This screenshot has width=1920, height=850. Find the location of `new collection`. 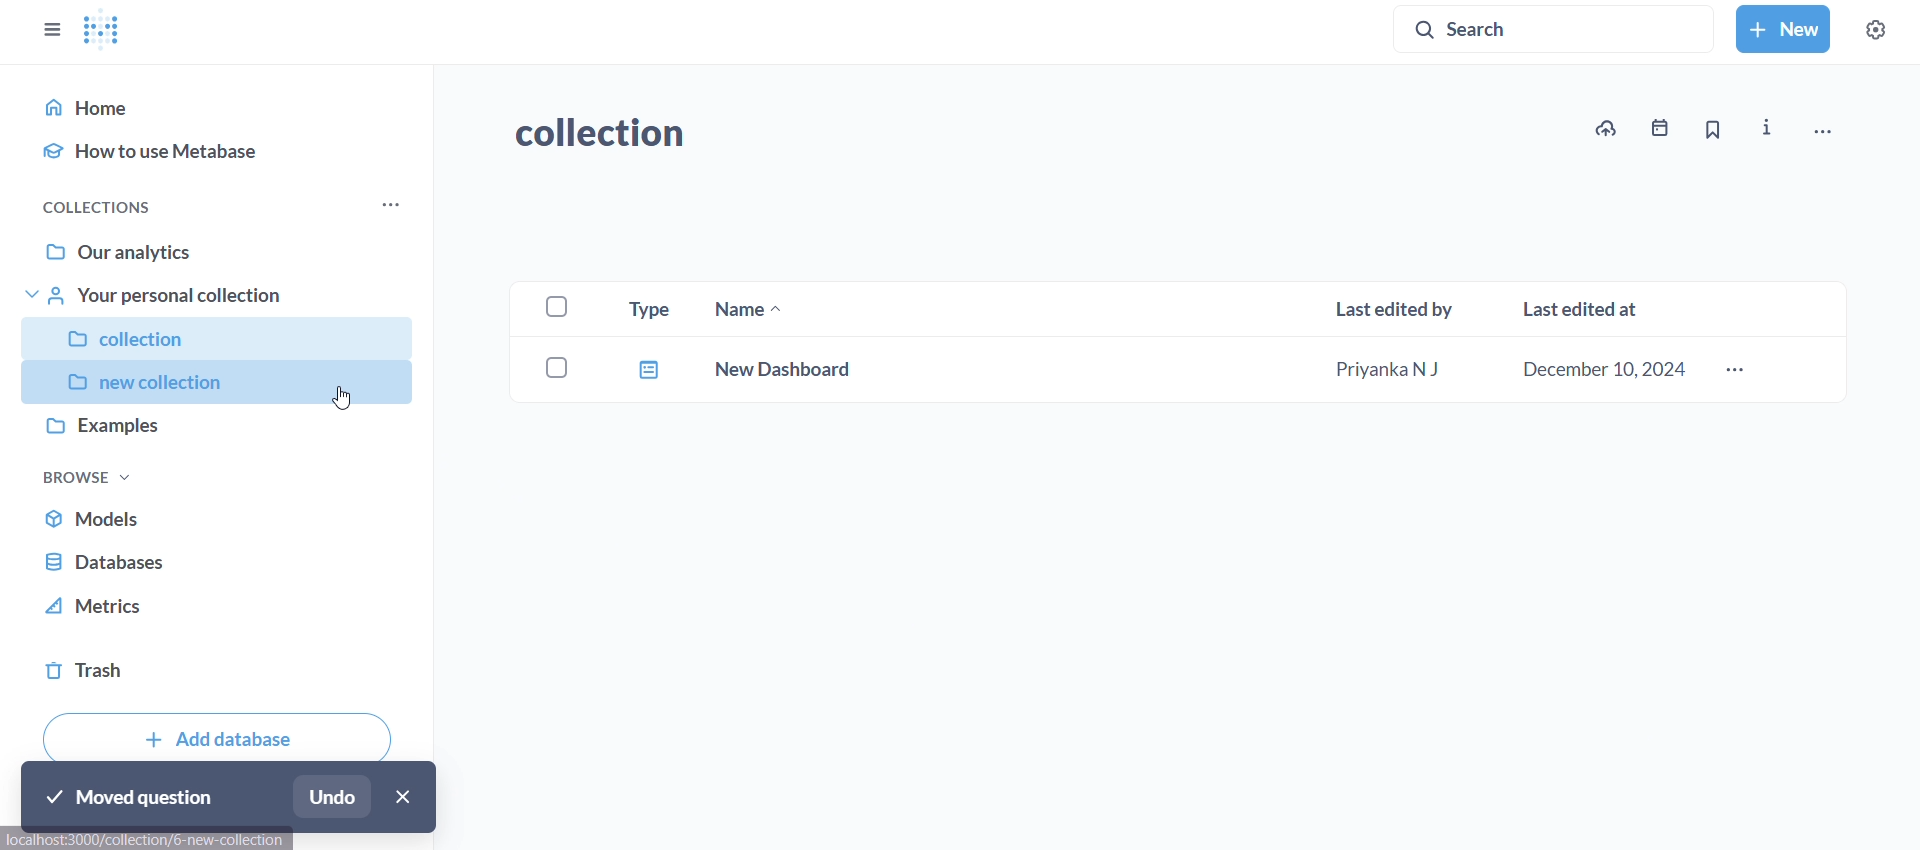

new collection is located at coordinates (214, 382).